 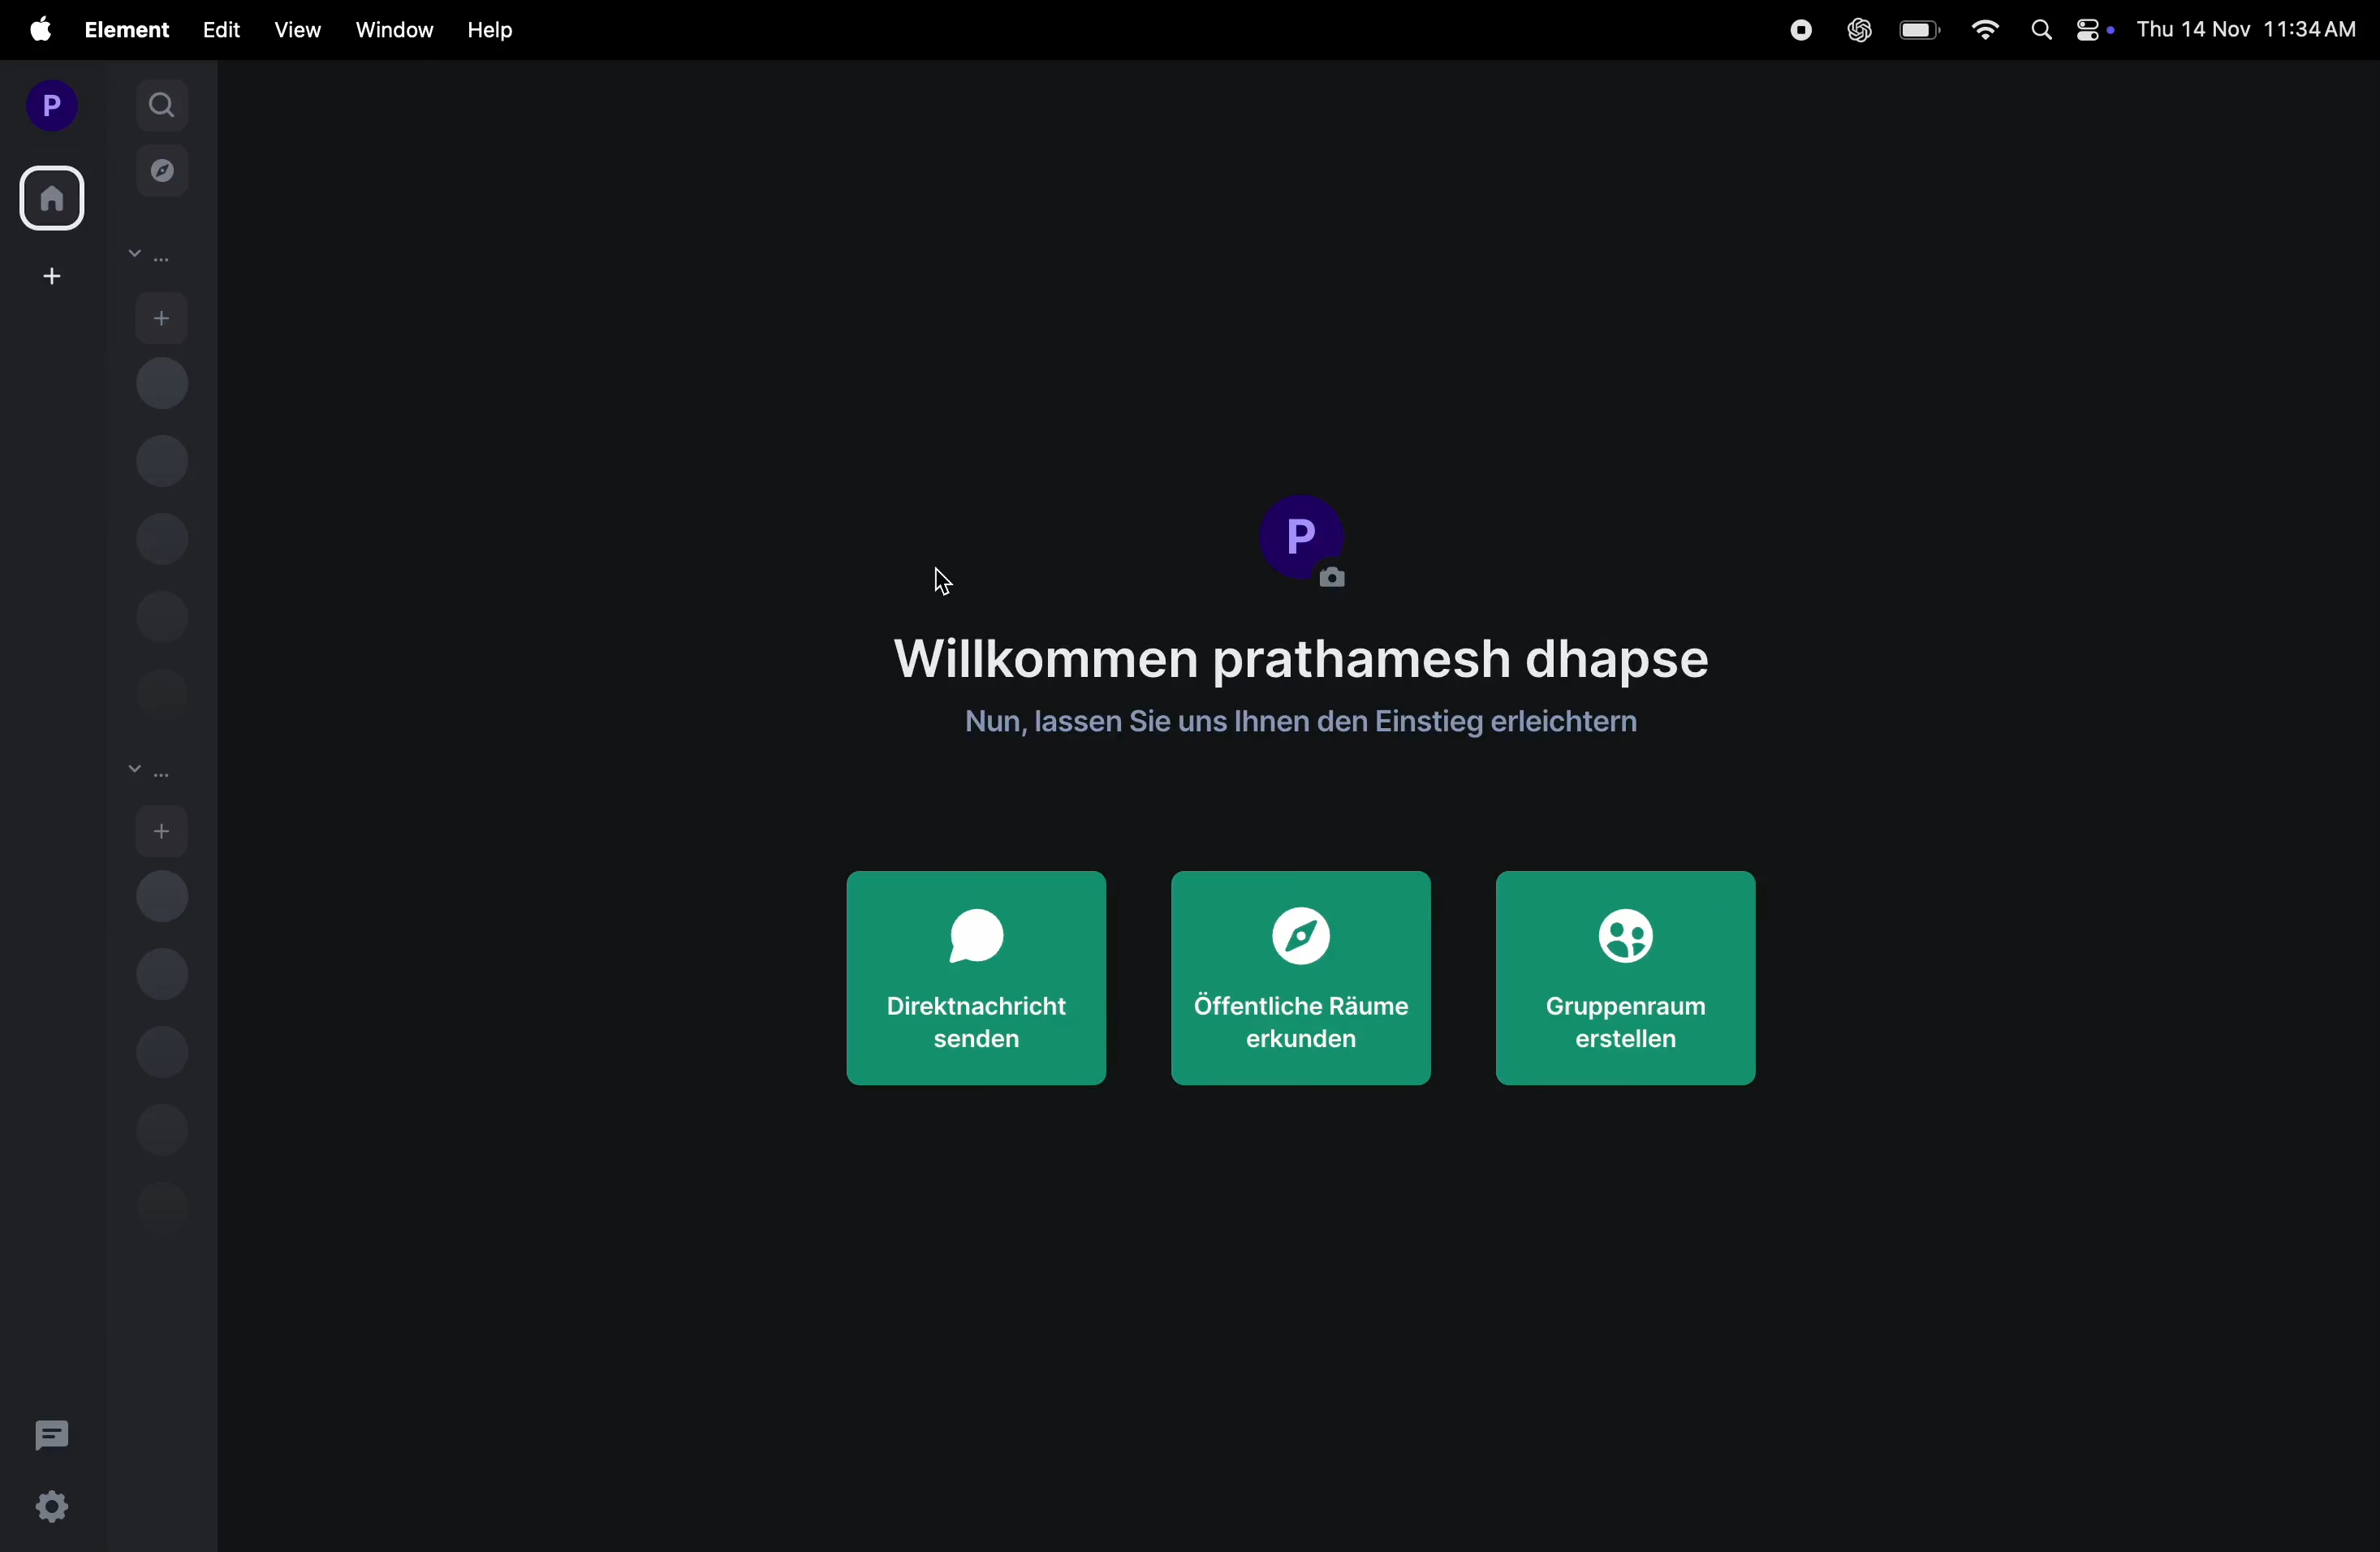 What do you see at coordinates (1308, 542) in the screenshot?
I see `profile` at bounding box center [1308, 542].